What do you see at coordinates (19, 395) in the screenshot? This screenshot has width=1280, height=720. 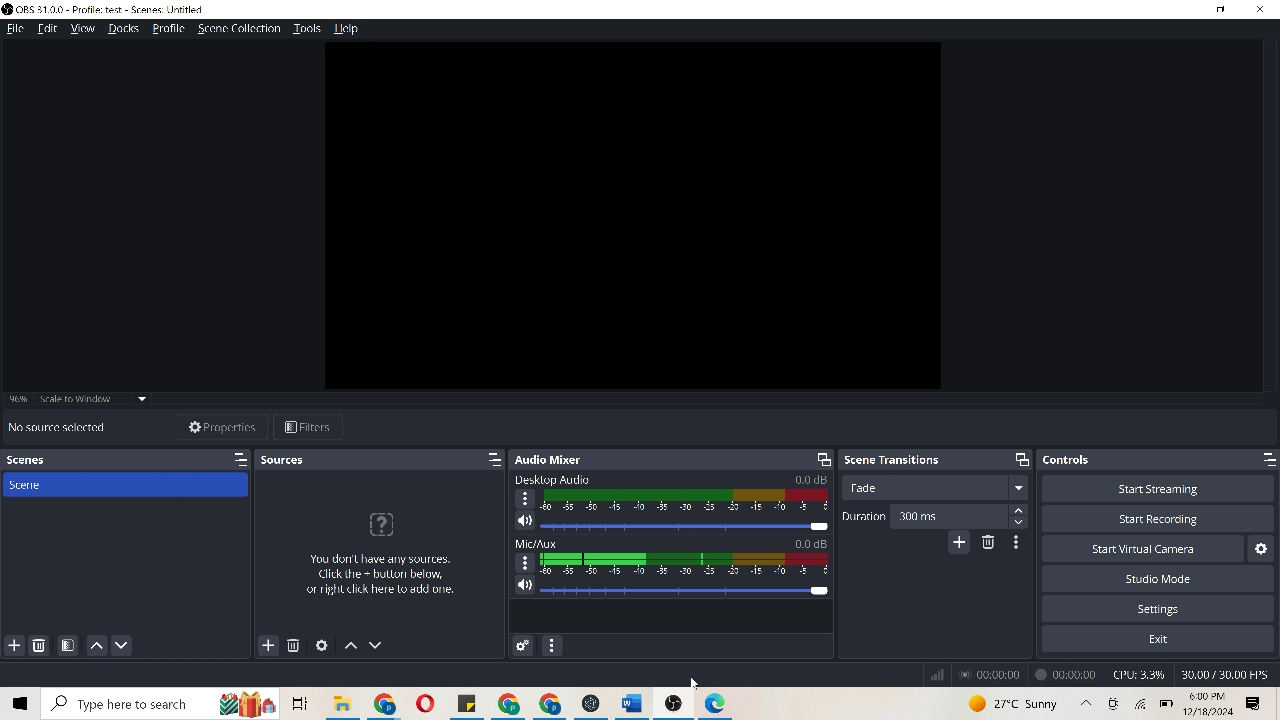 I see `96%` at bounding box center [19, 395].